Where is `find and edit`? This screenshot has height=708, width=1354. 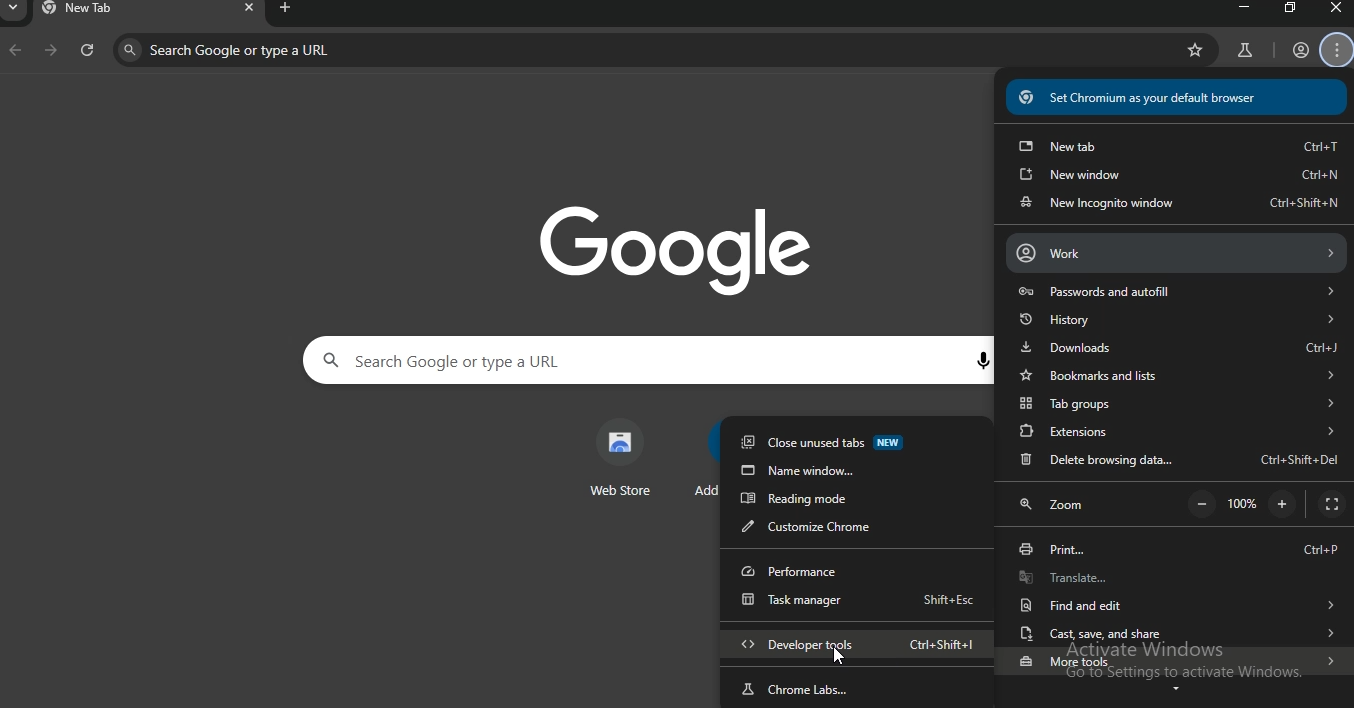
find and edit is located at coordinates (1175, 607).